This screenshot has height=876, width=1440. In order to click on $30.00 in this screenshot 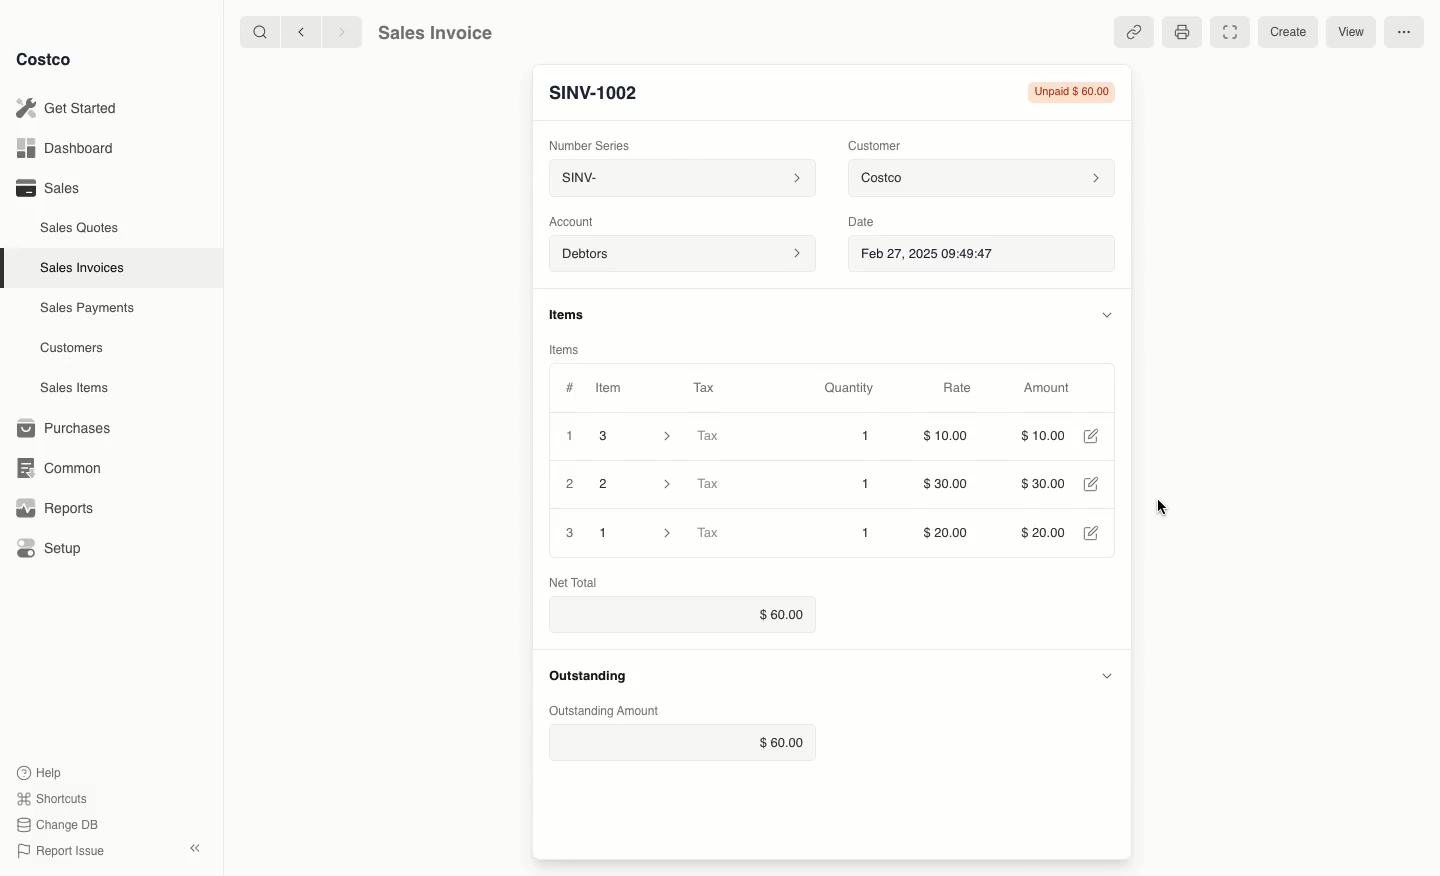, I will do `click(943, 485)`.